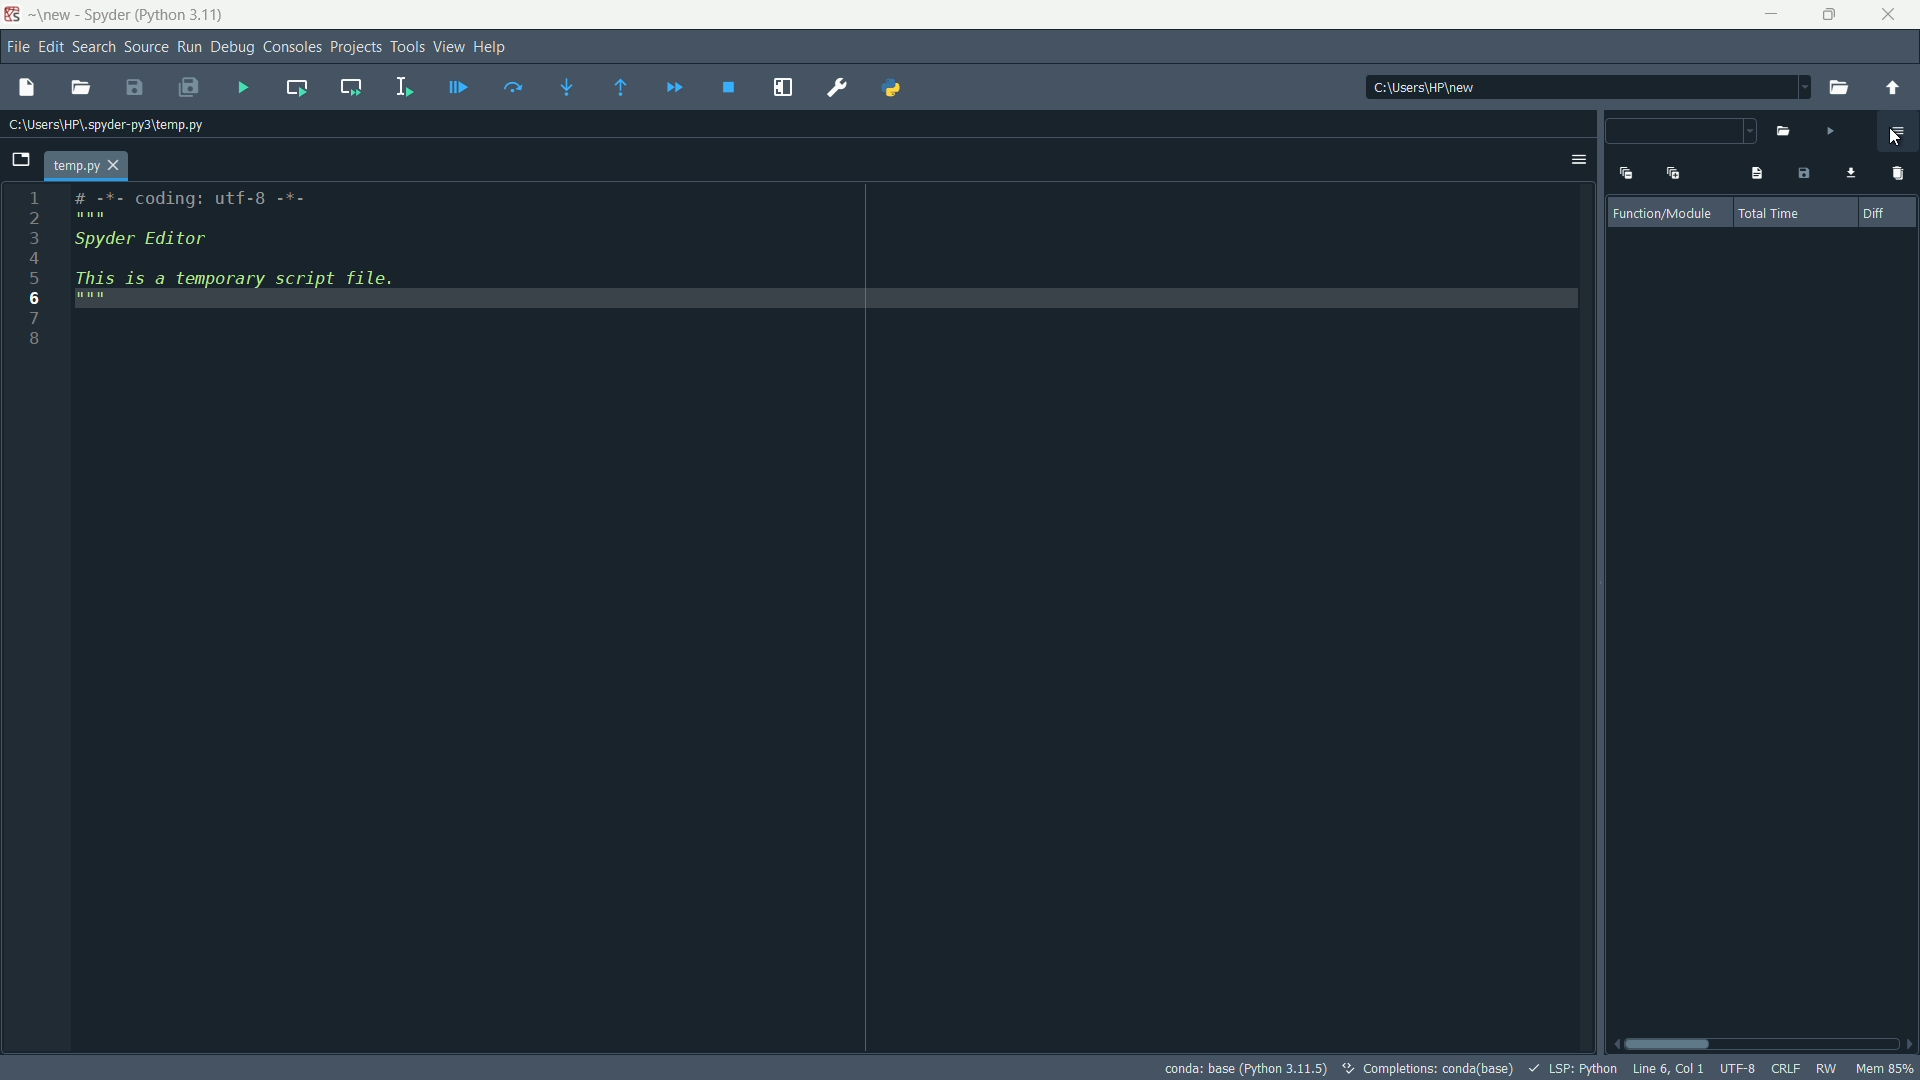 The width and height of the screenshot is (1920, 1080). What do you see at coordinates (1787, 1070) in the screenshot?
I see `file eol status` at bounding box center [1787, 1070].